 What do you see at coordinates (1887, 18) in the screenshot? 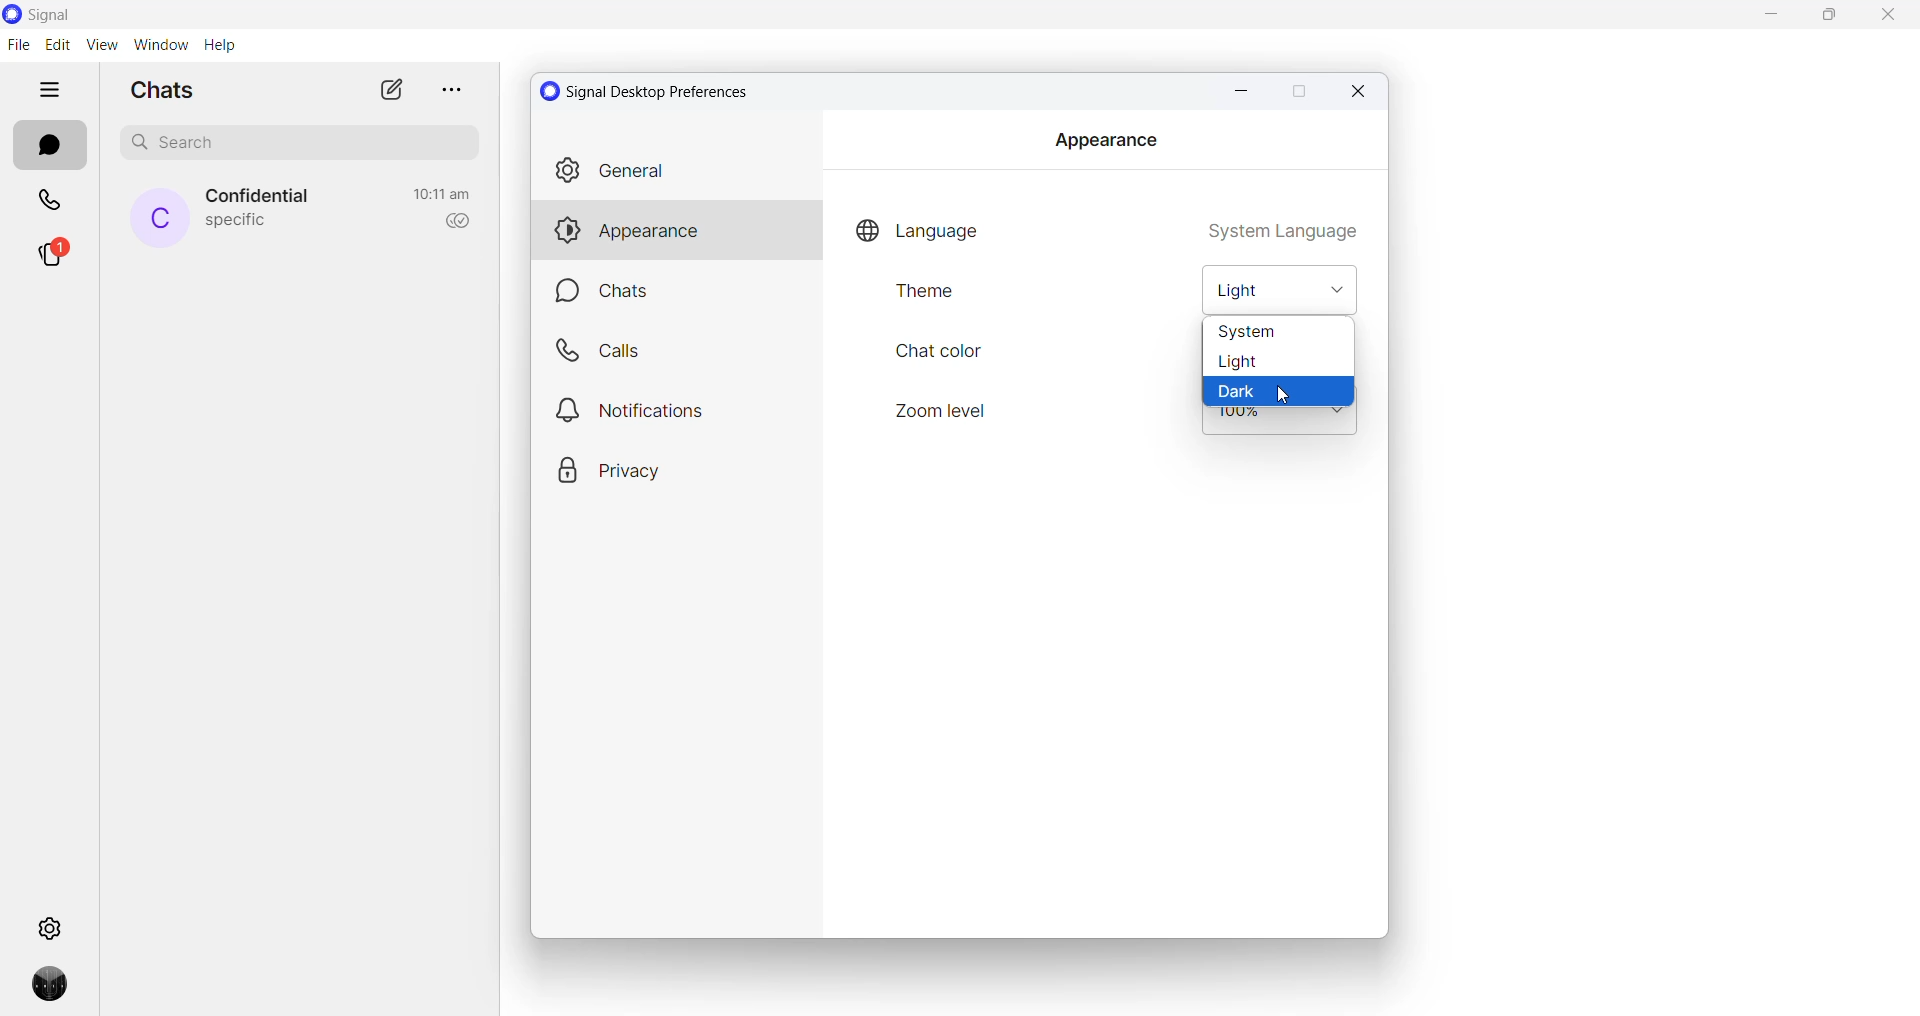
I see `close` at bounding box center [1887, 18].